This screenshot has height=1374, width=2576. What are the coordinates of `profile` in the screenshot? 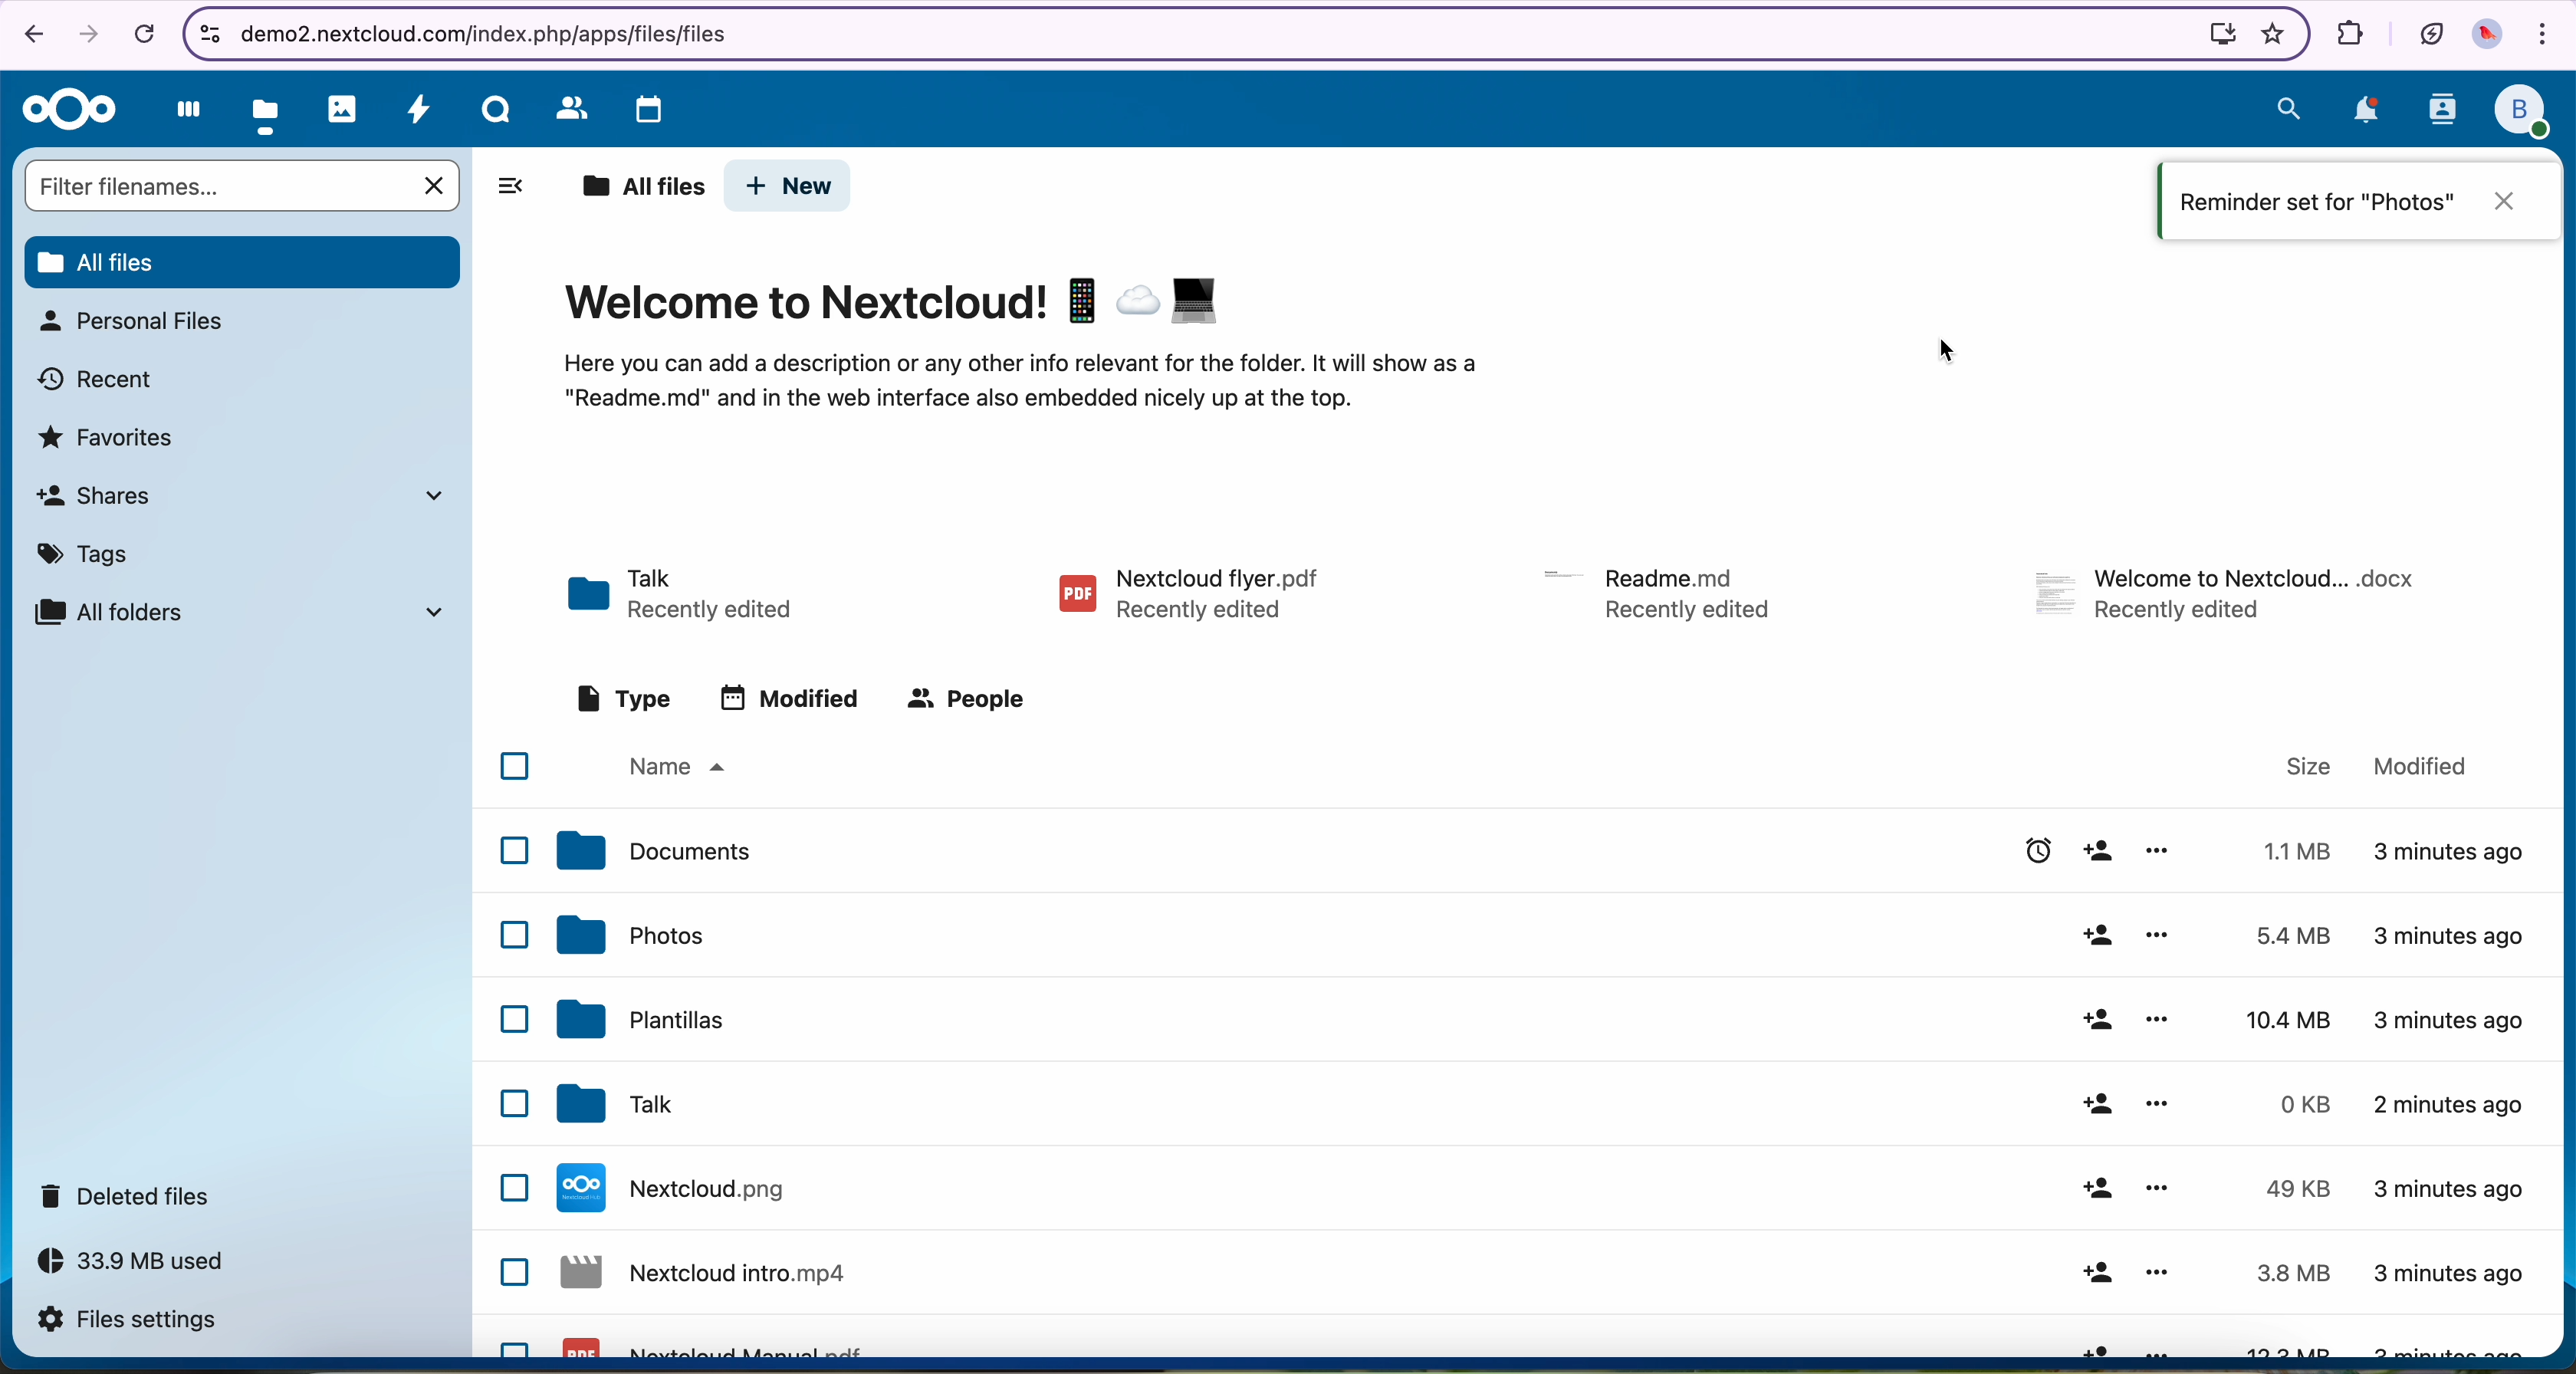 It's located at (2524, 113).